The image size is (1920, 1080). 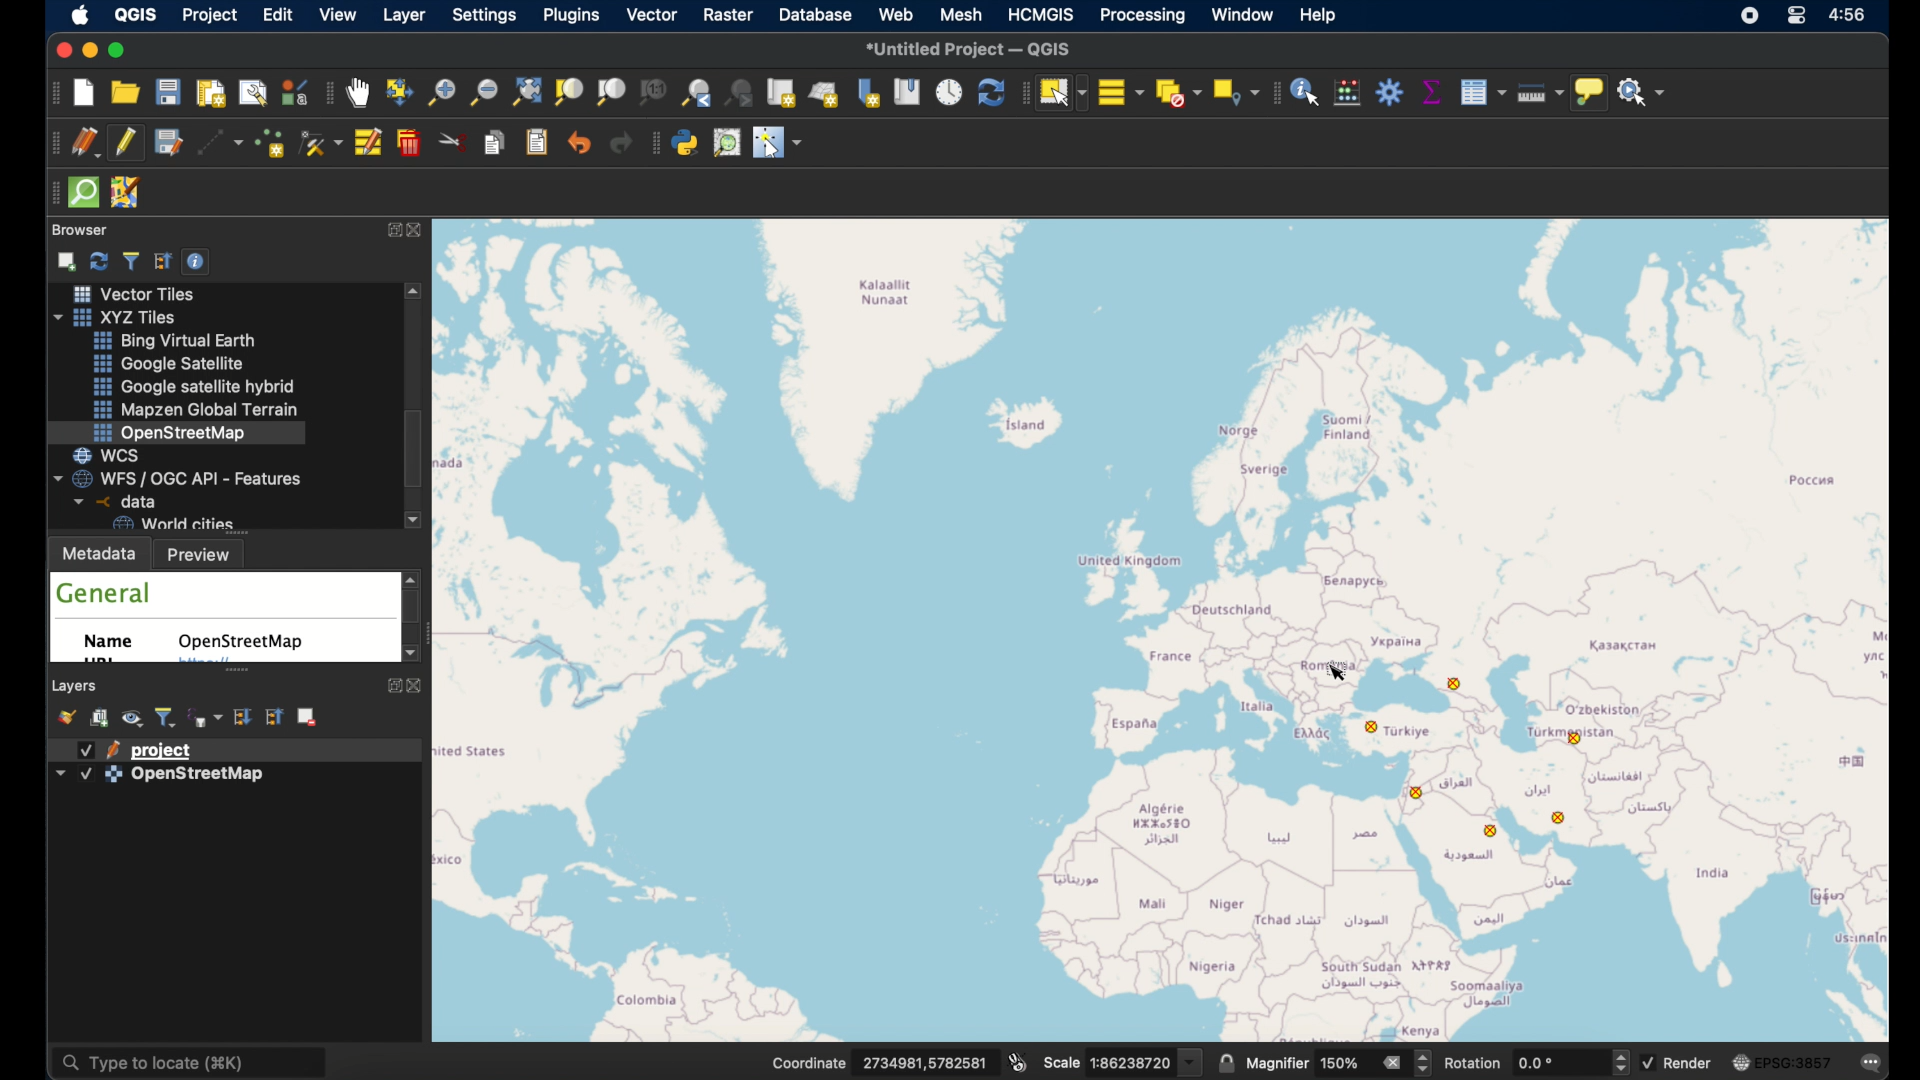 I want to click on checkbox, so click(x=86, y=775).